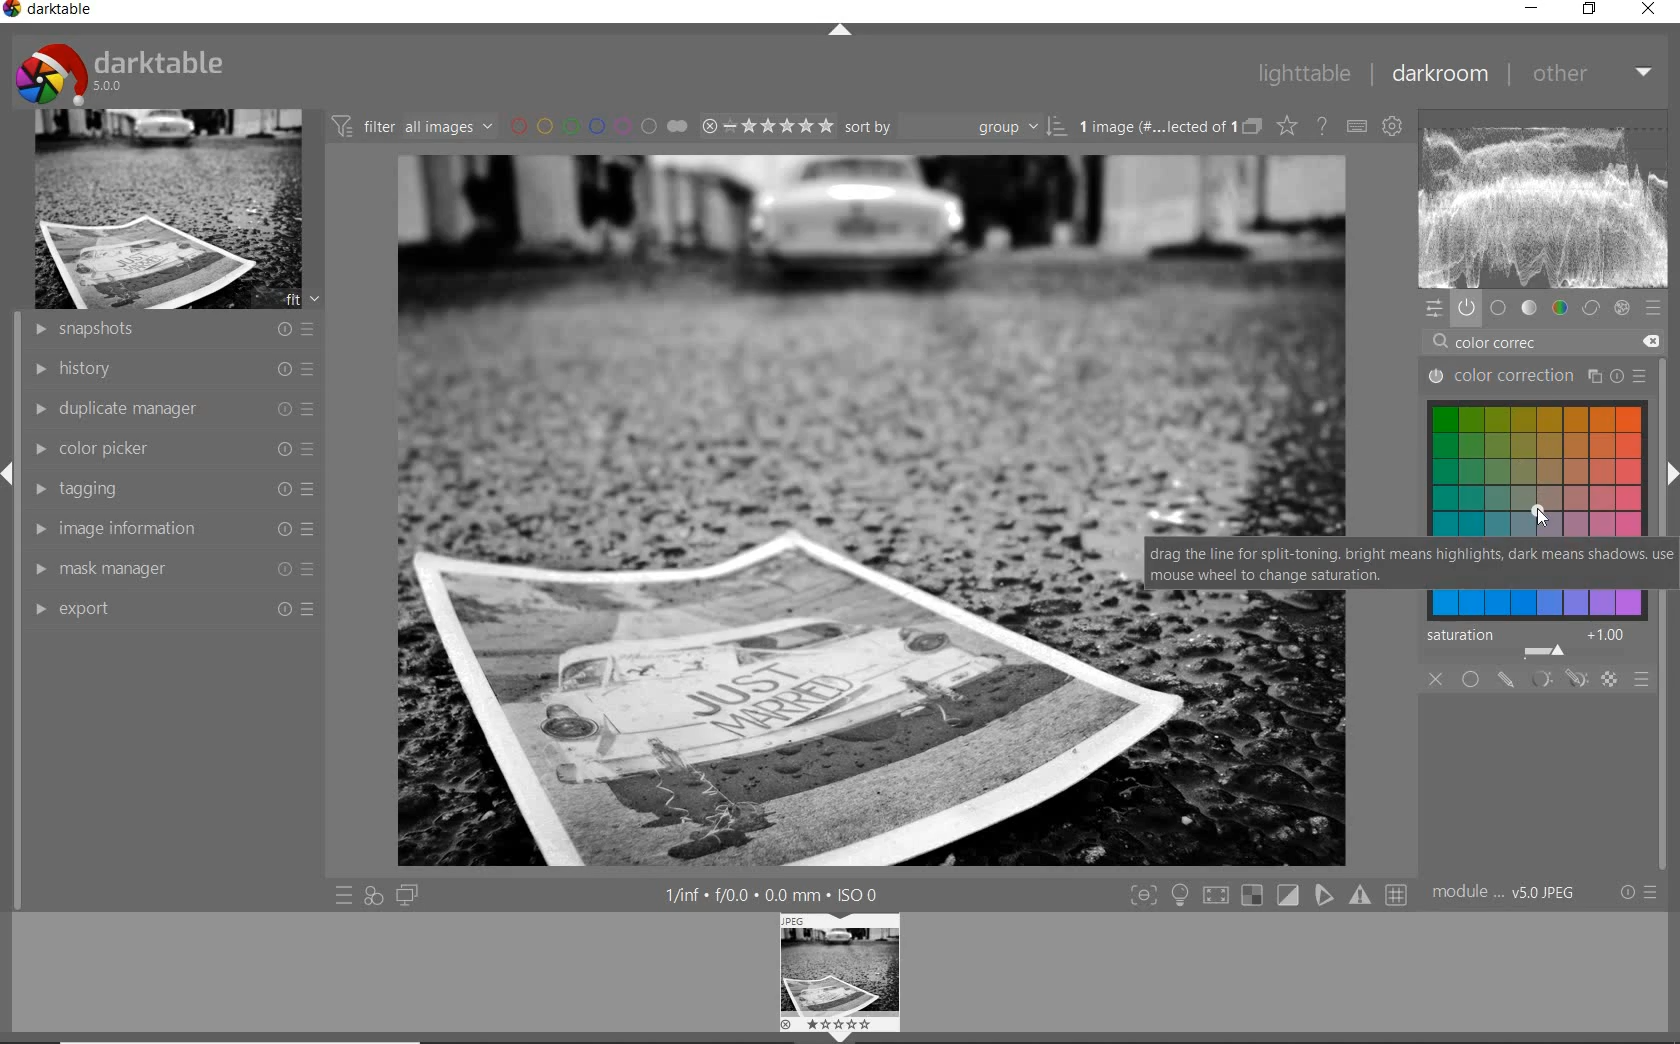 The image size is (1680, 1044). Describe the element at coordinates (1433, 309) in the screenshot. I see `quick access panel` at that location.